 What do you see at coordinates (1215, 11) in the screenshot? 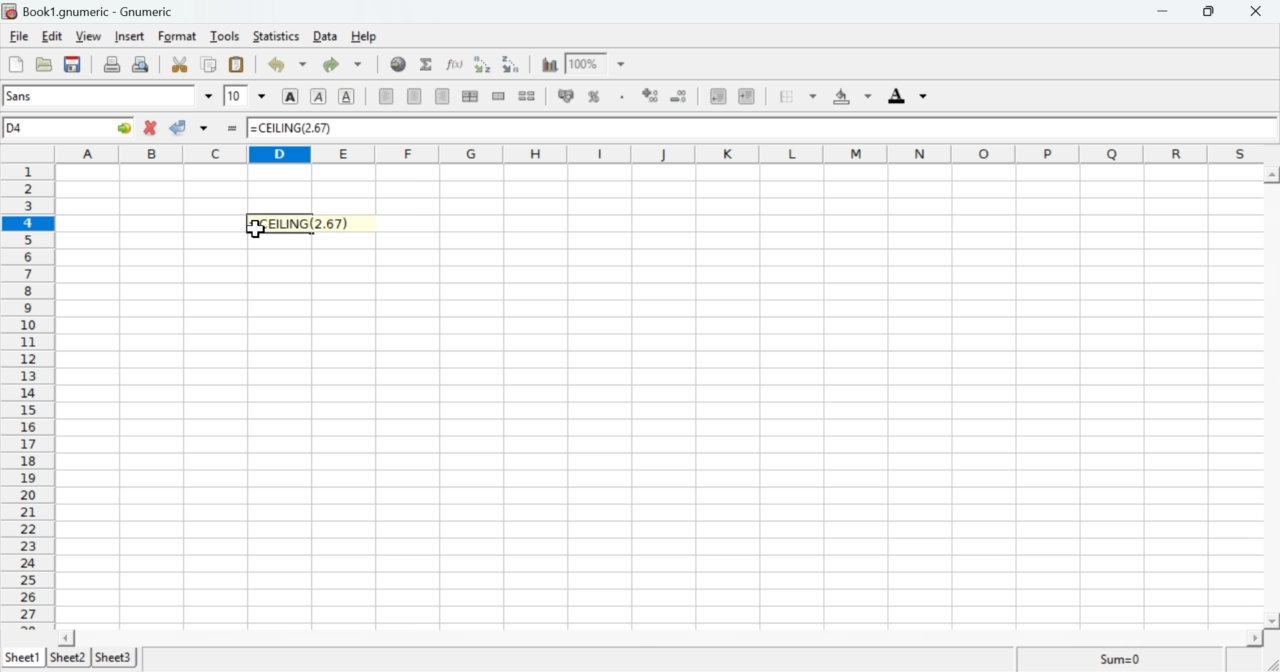
I see `Minimize/Maximize` at bounding box center [1215, 11].